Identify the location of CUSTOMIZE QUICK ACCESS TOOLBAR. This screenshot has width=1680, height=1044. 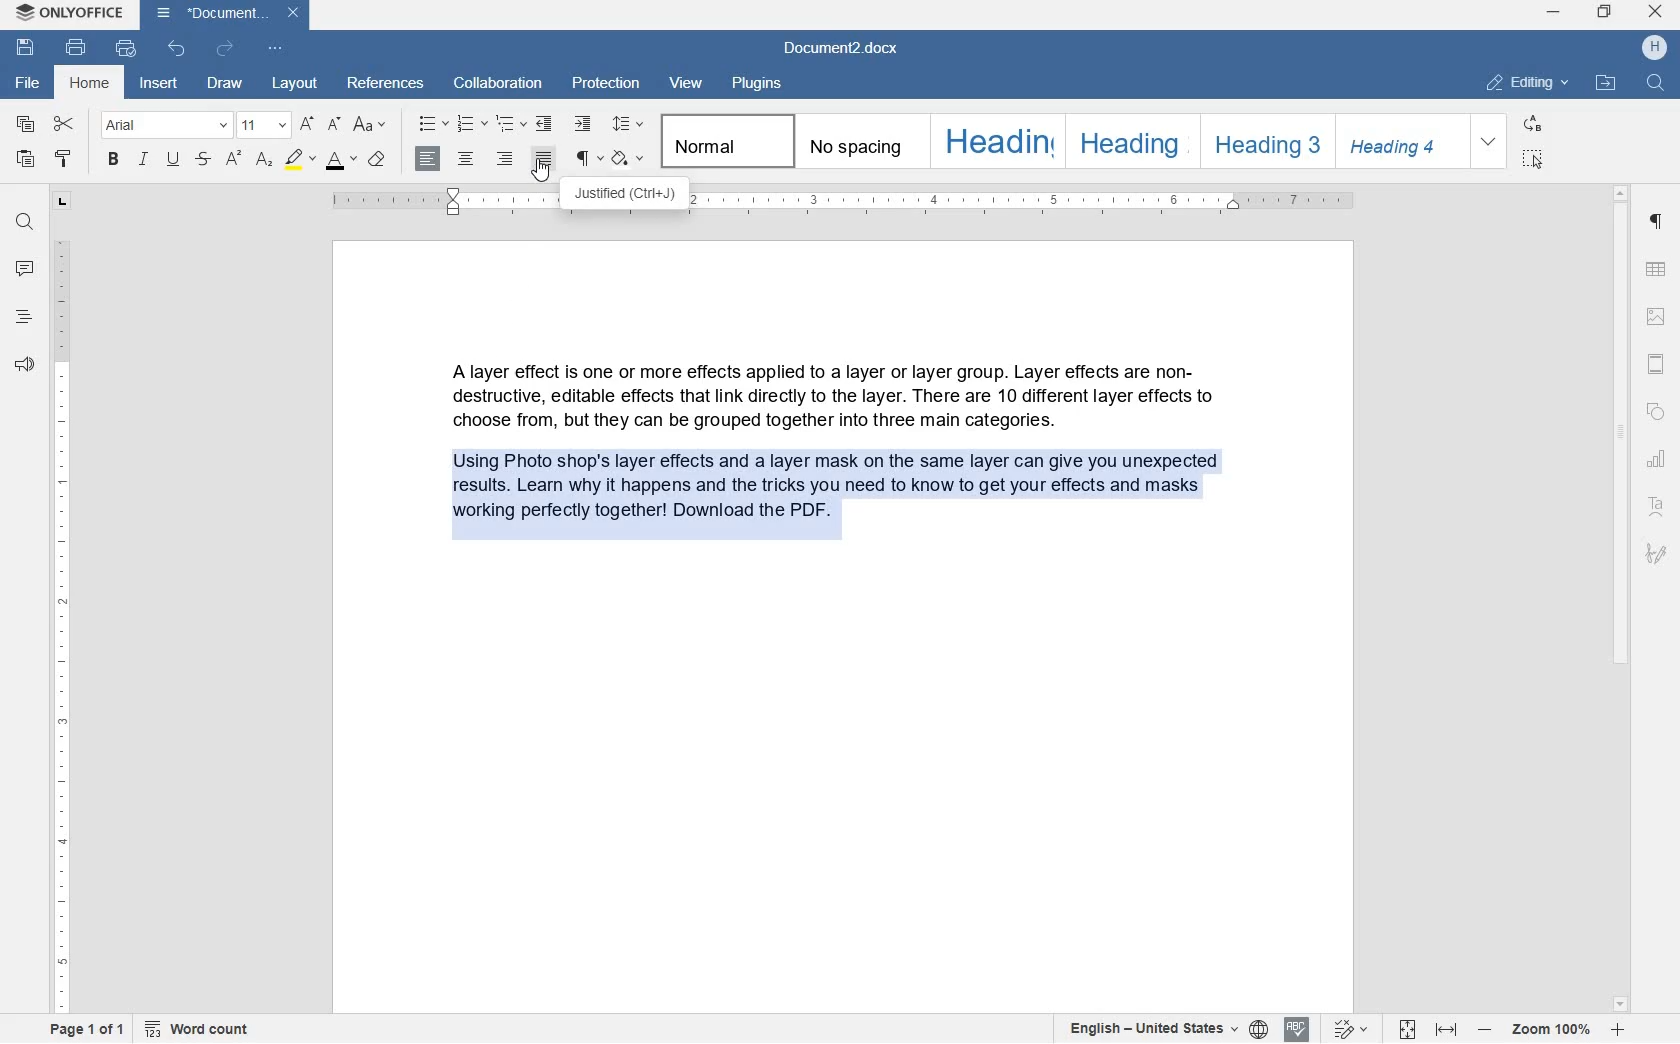
(278, 48).